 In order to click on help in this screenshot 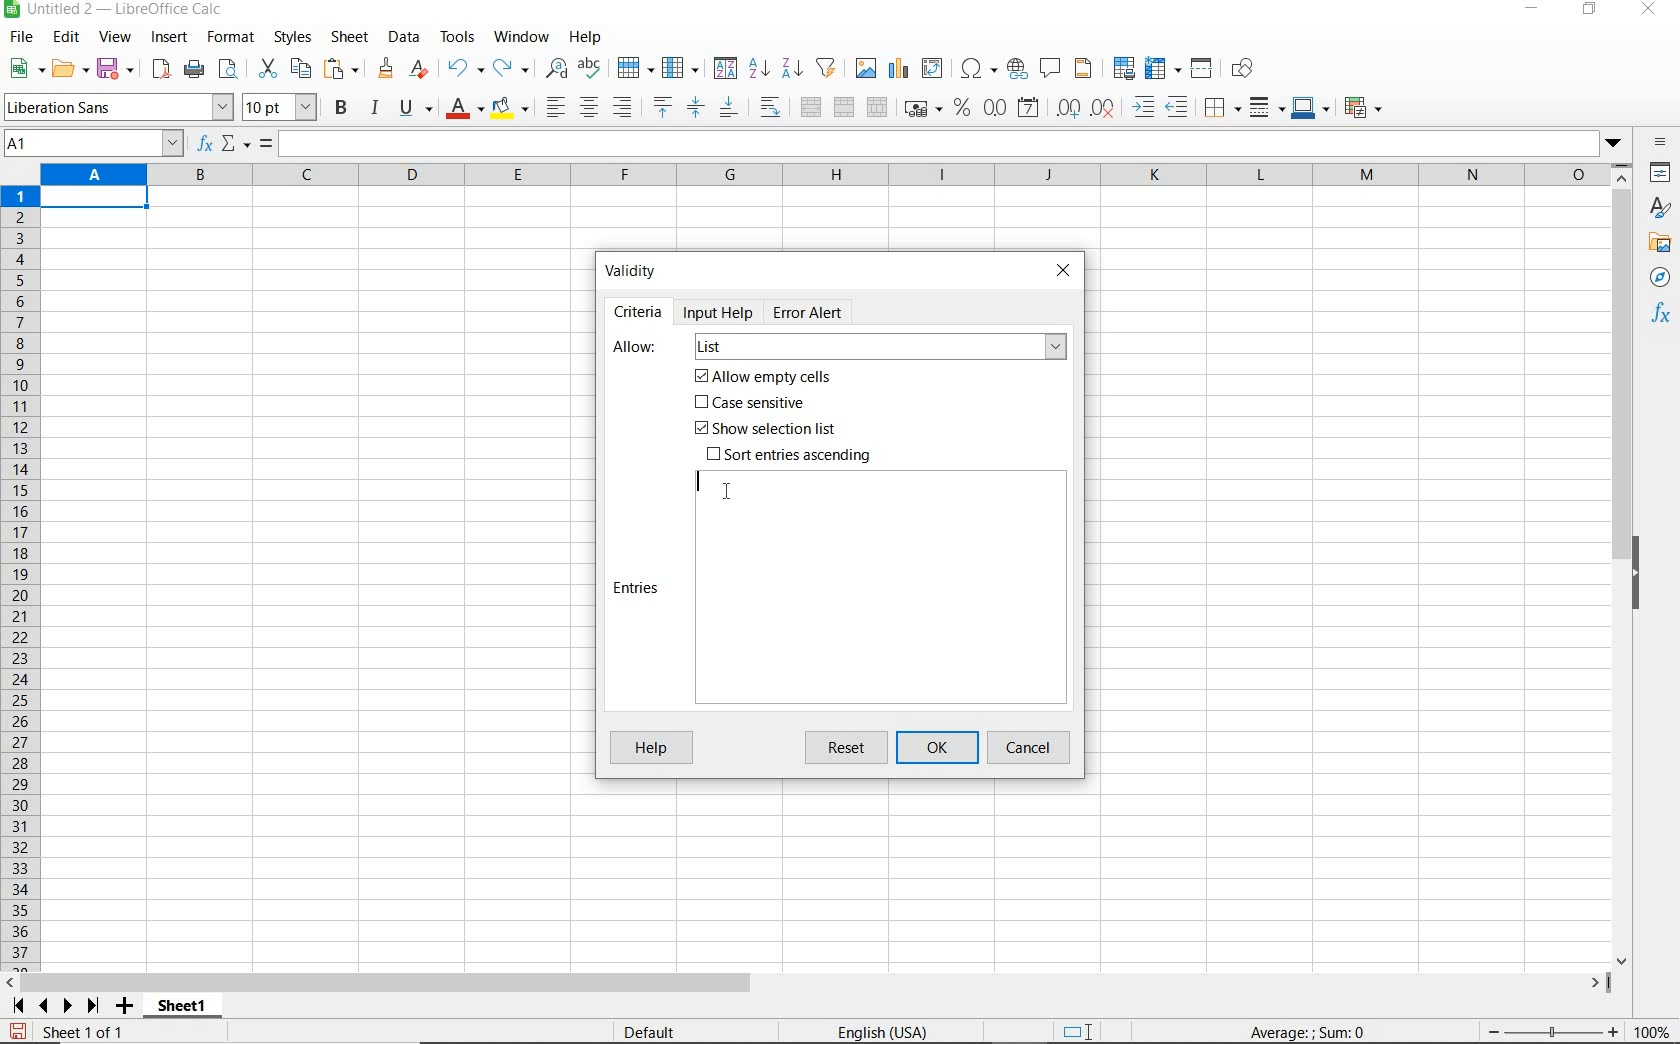, I will do `click(585, 37)`.